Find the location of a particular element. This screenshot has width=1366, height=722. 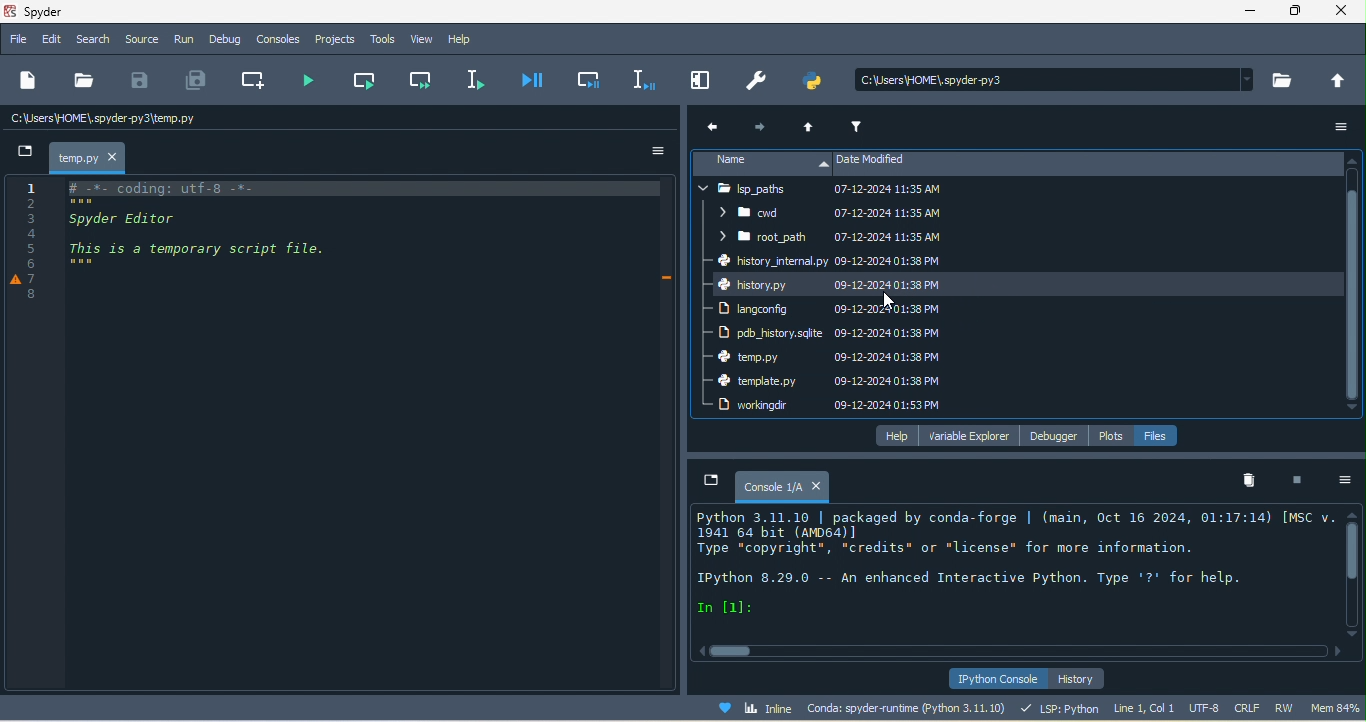

lsp python is located at coordinates (1059, 707).